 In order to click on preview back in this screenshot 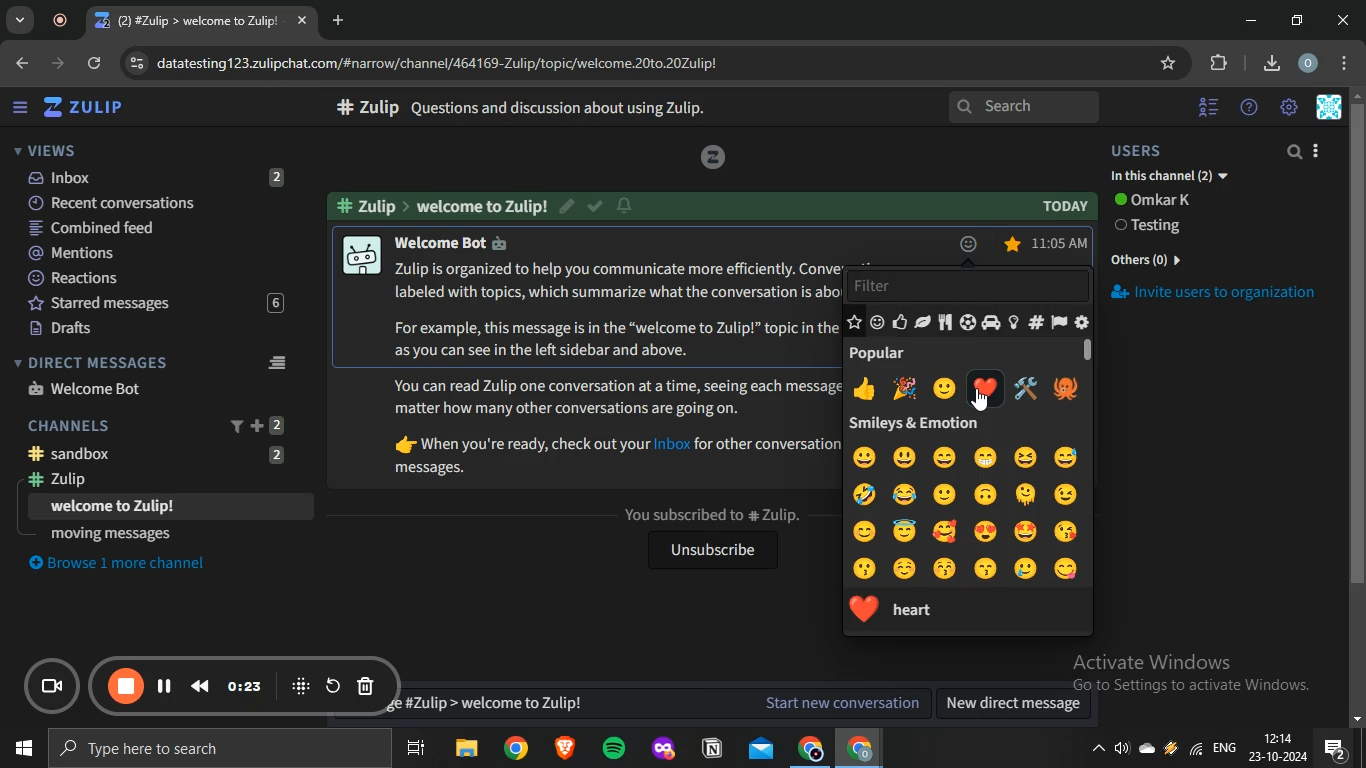, I will do `click(200, 685)`.